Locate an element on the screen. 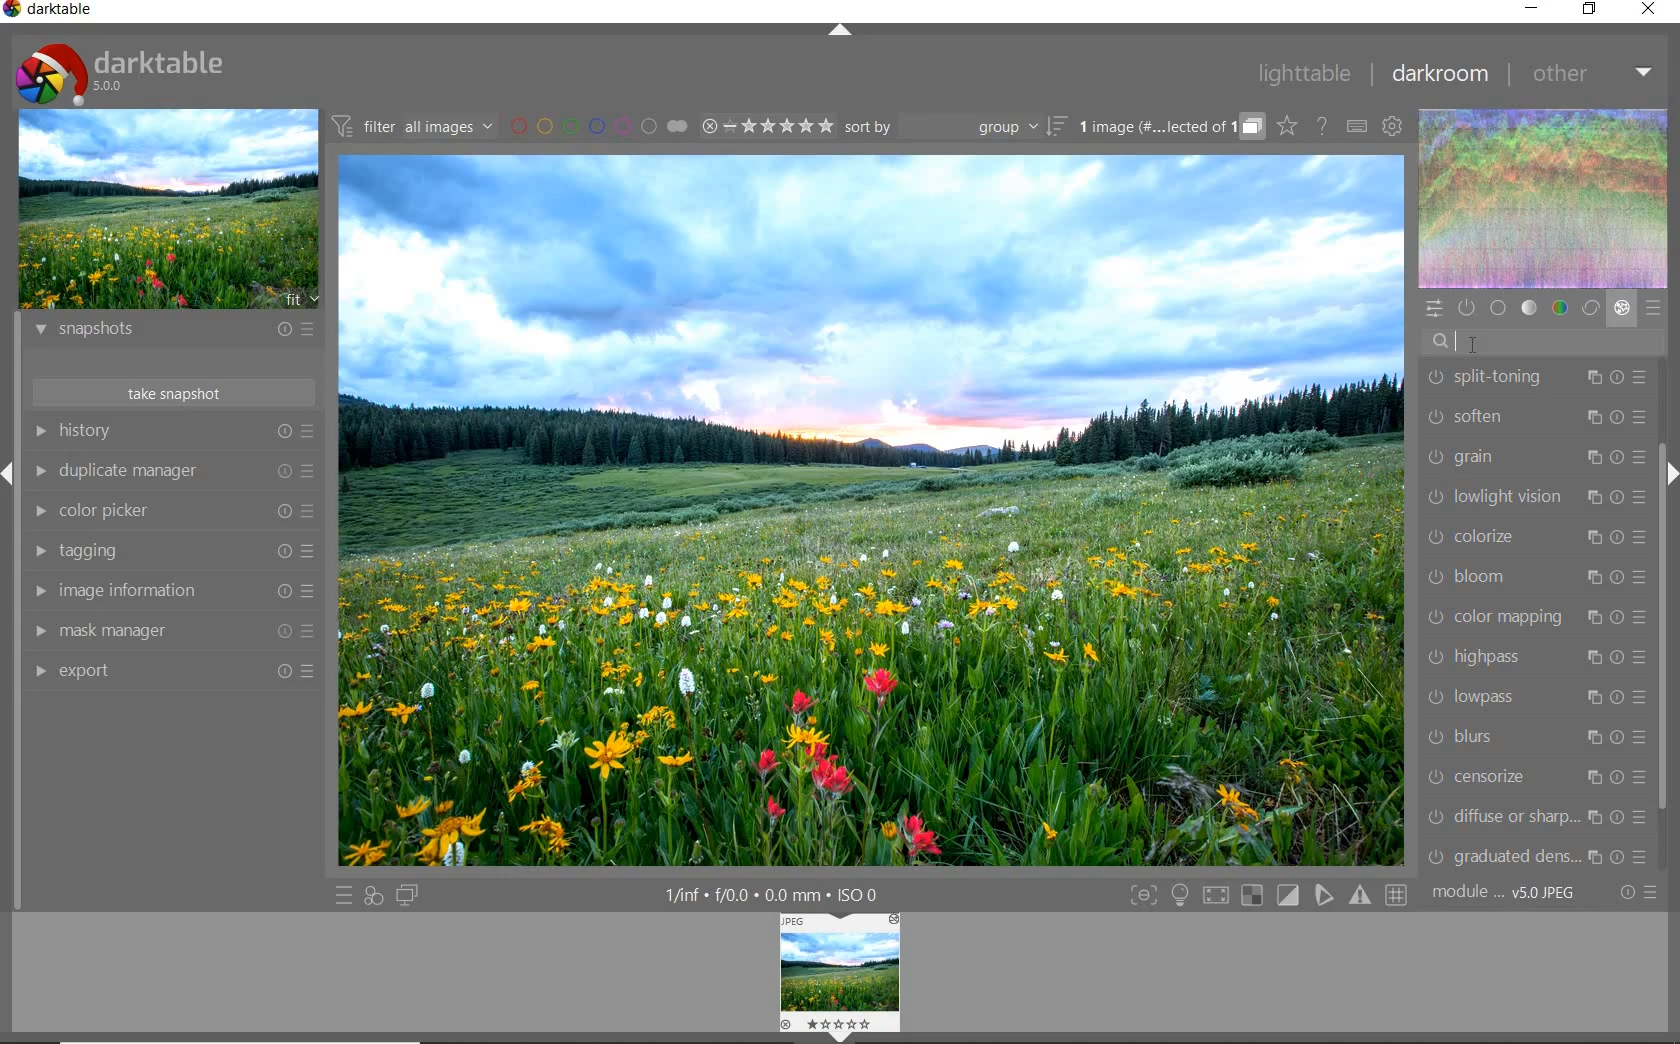  image preview is located at coordinates (168, 212).